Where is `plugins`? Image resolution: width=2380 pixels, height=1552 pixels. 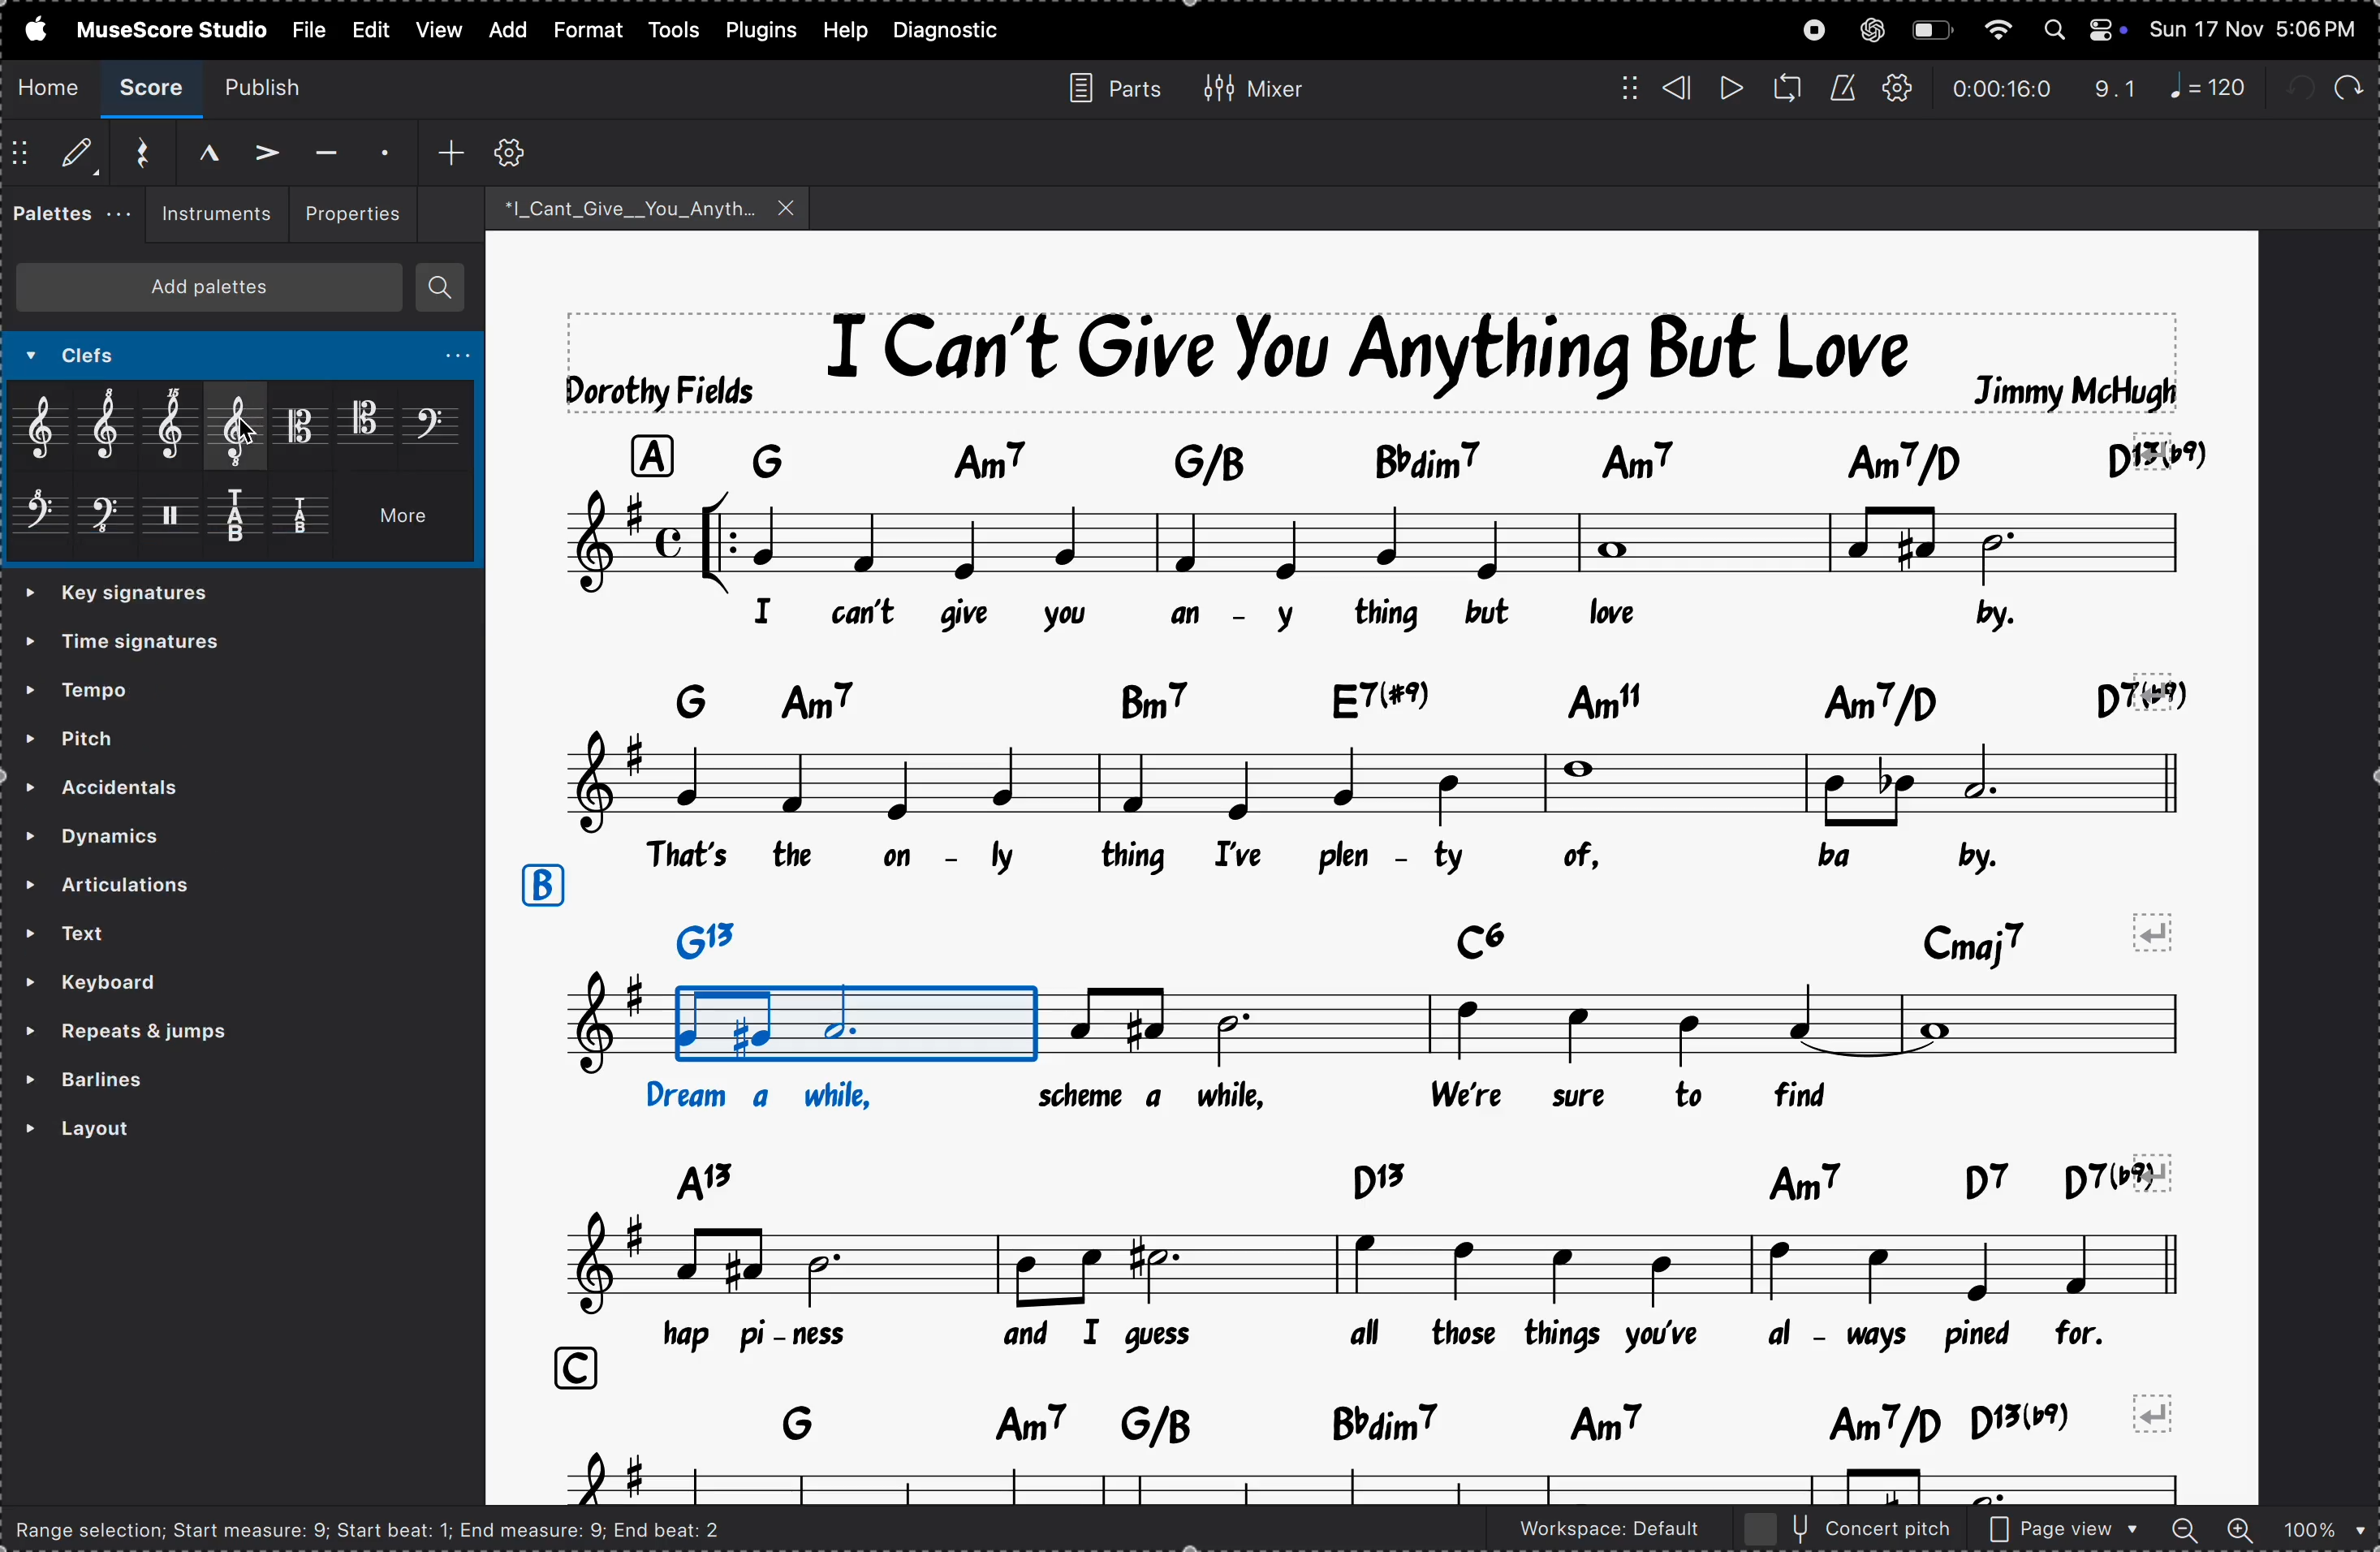 plugins is located at coordinates (762, 29).